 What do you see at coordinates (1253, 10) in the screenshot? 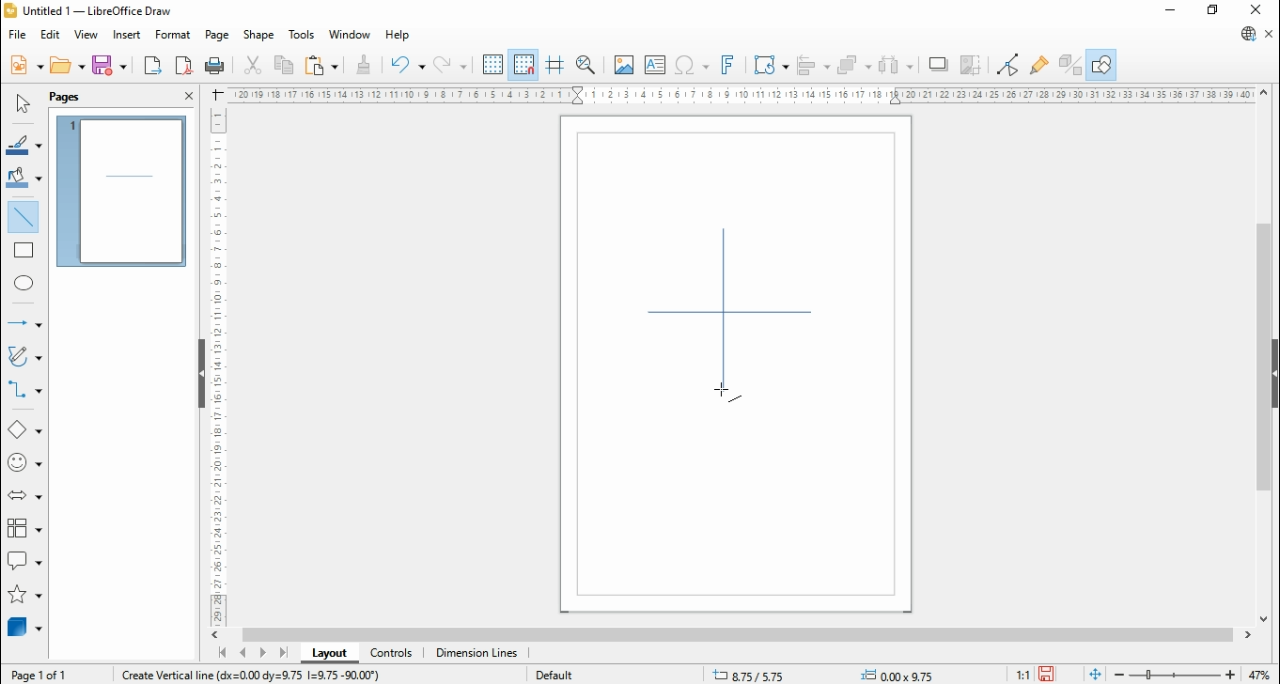
I see `close window` at bounding box center [1253, 10].